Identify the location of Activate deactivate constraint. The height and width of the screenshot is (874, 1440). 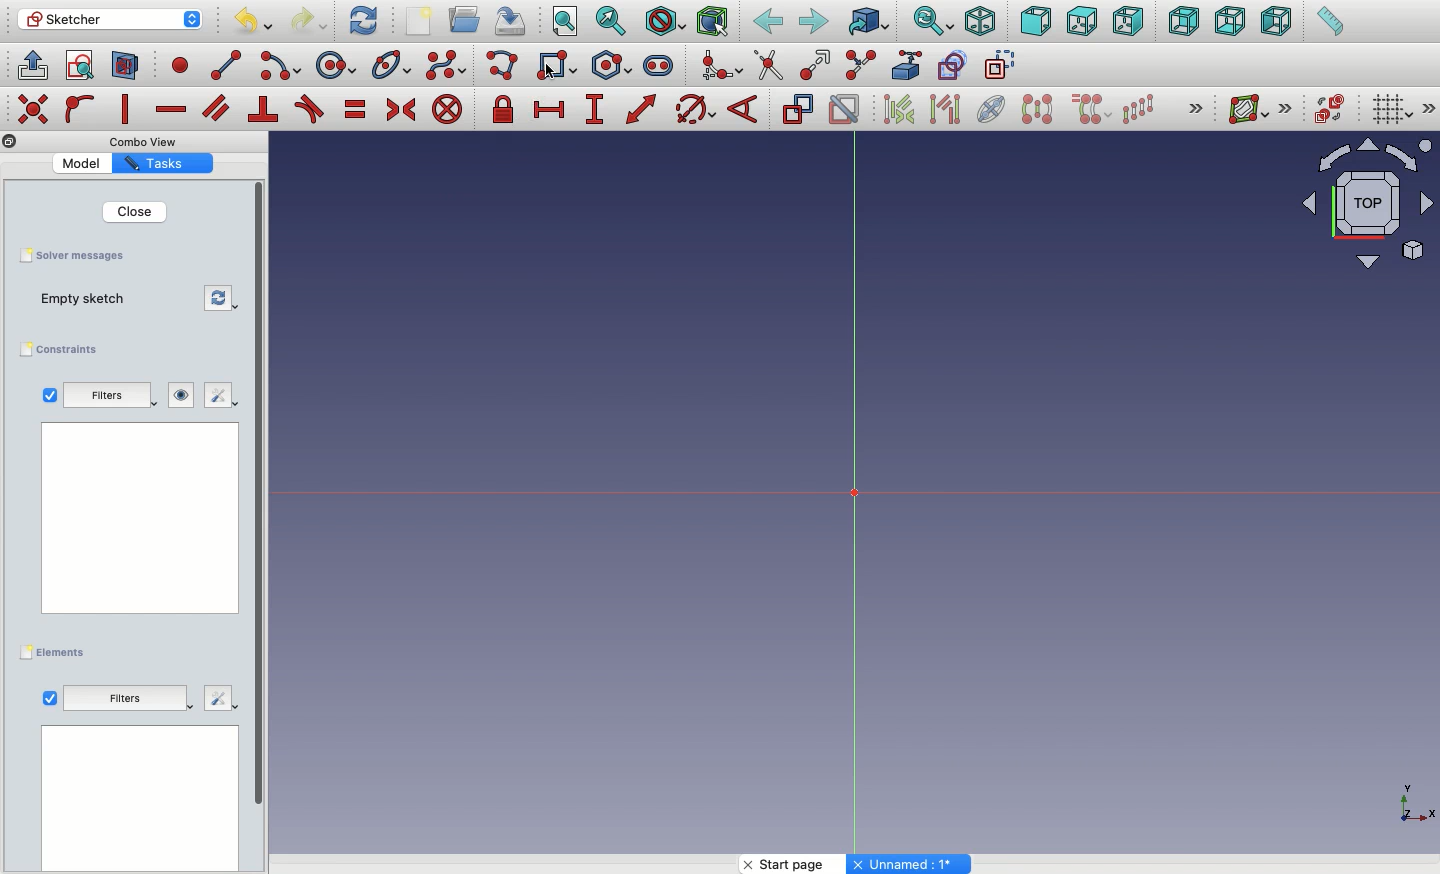
(845, 111).